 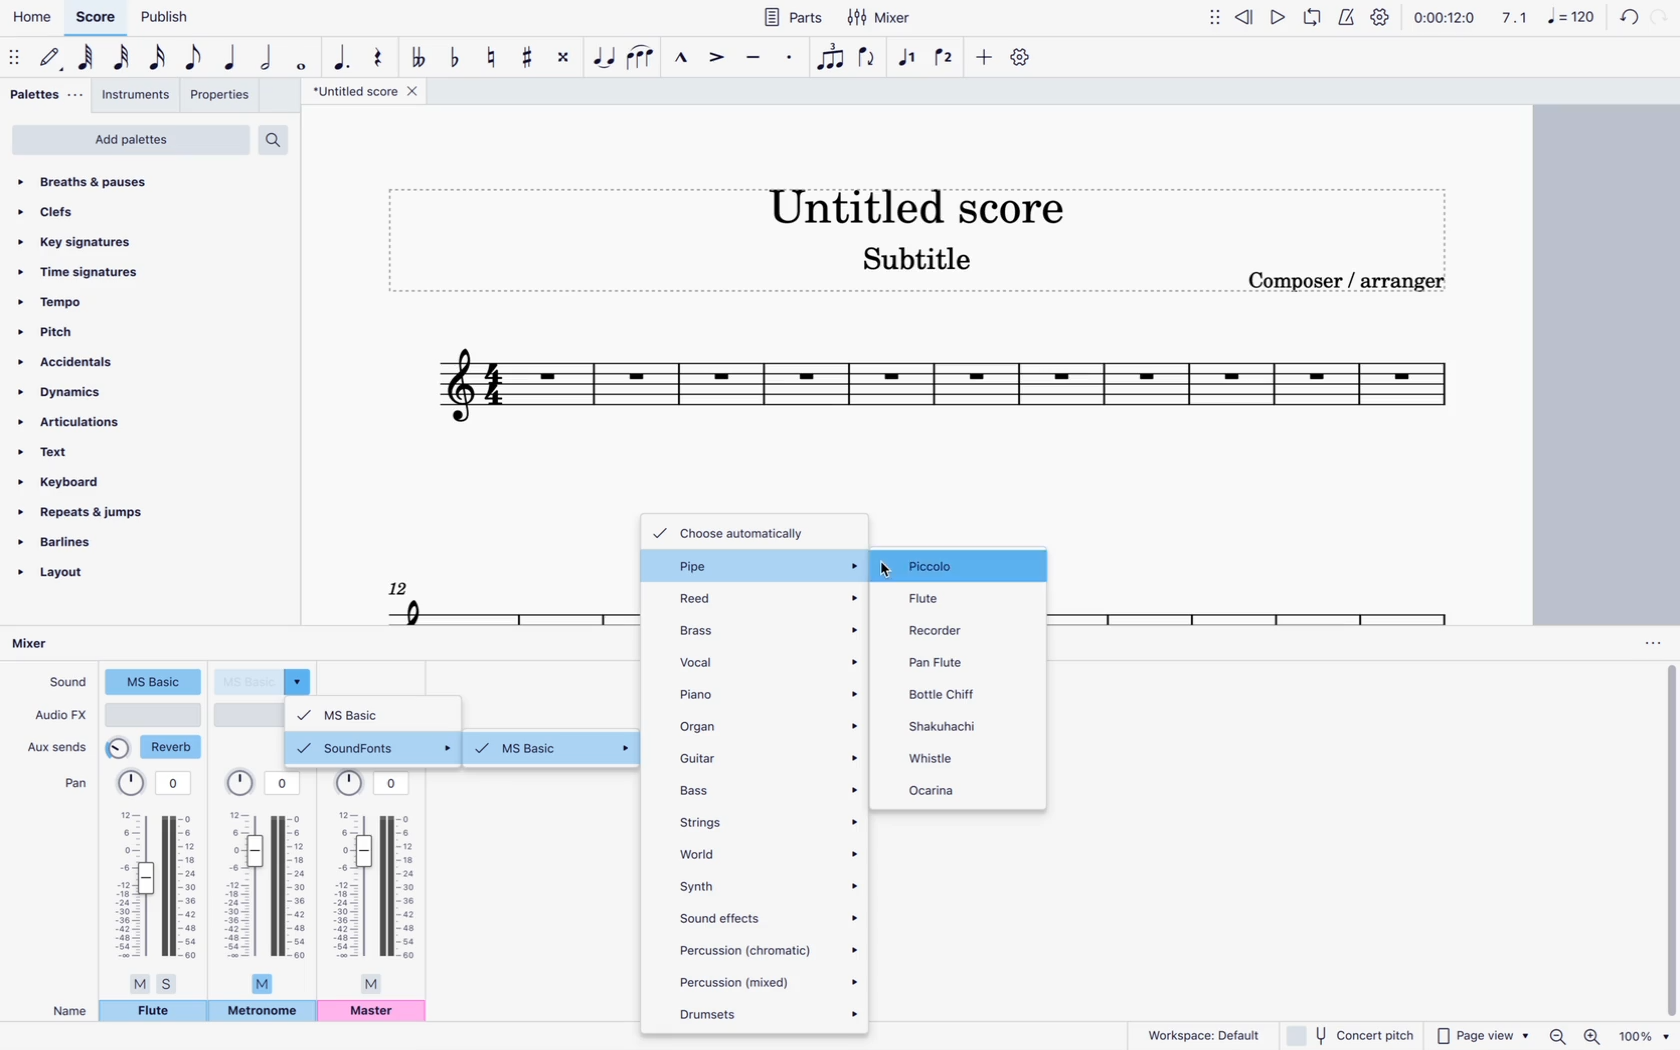 I want to click on flip direction, so click(x=870, y=61).